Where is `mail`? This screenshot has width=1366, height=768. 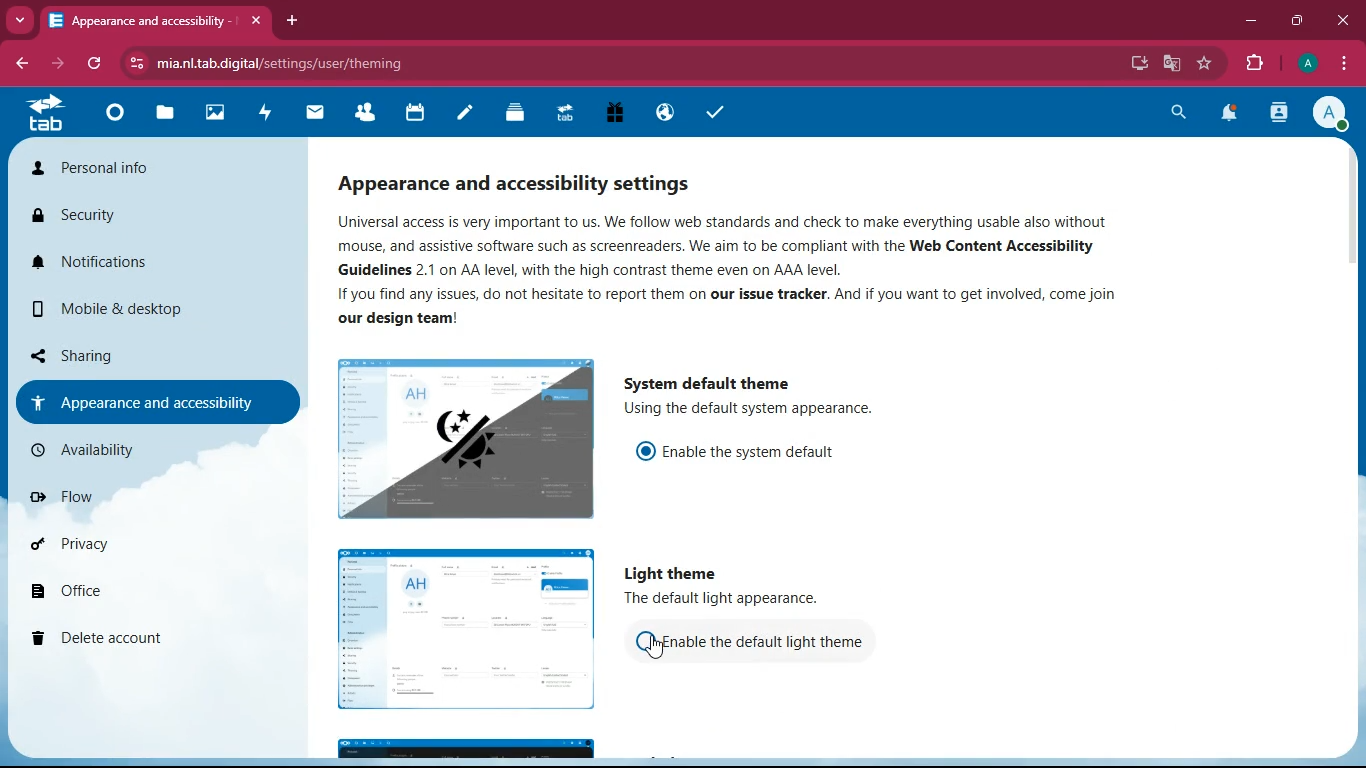 mail is located at coordinates (312, 115).